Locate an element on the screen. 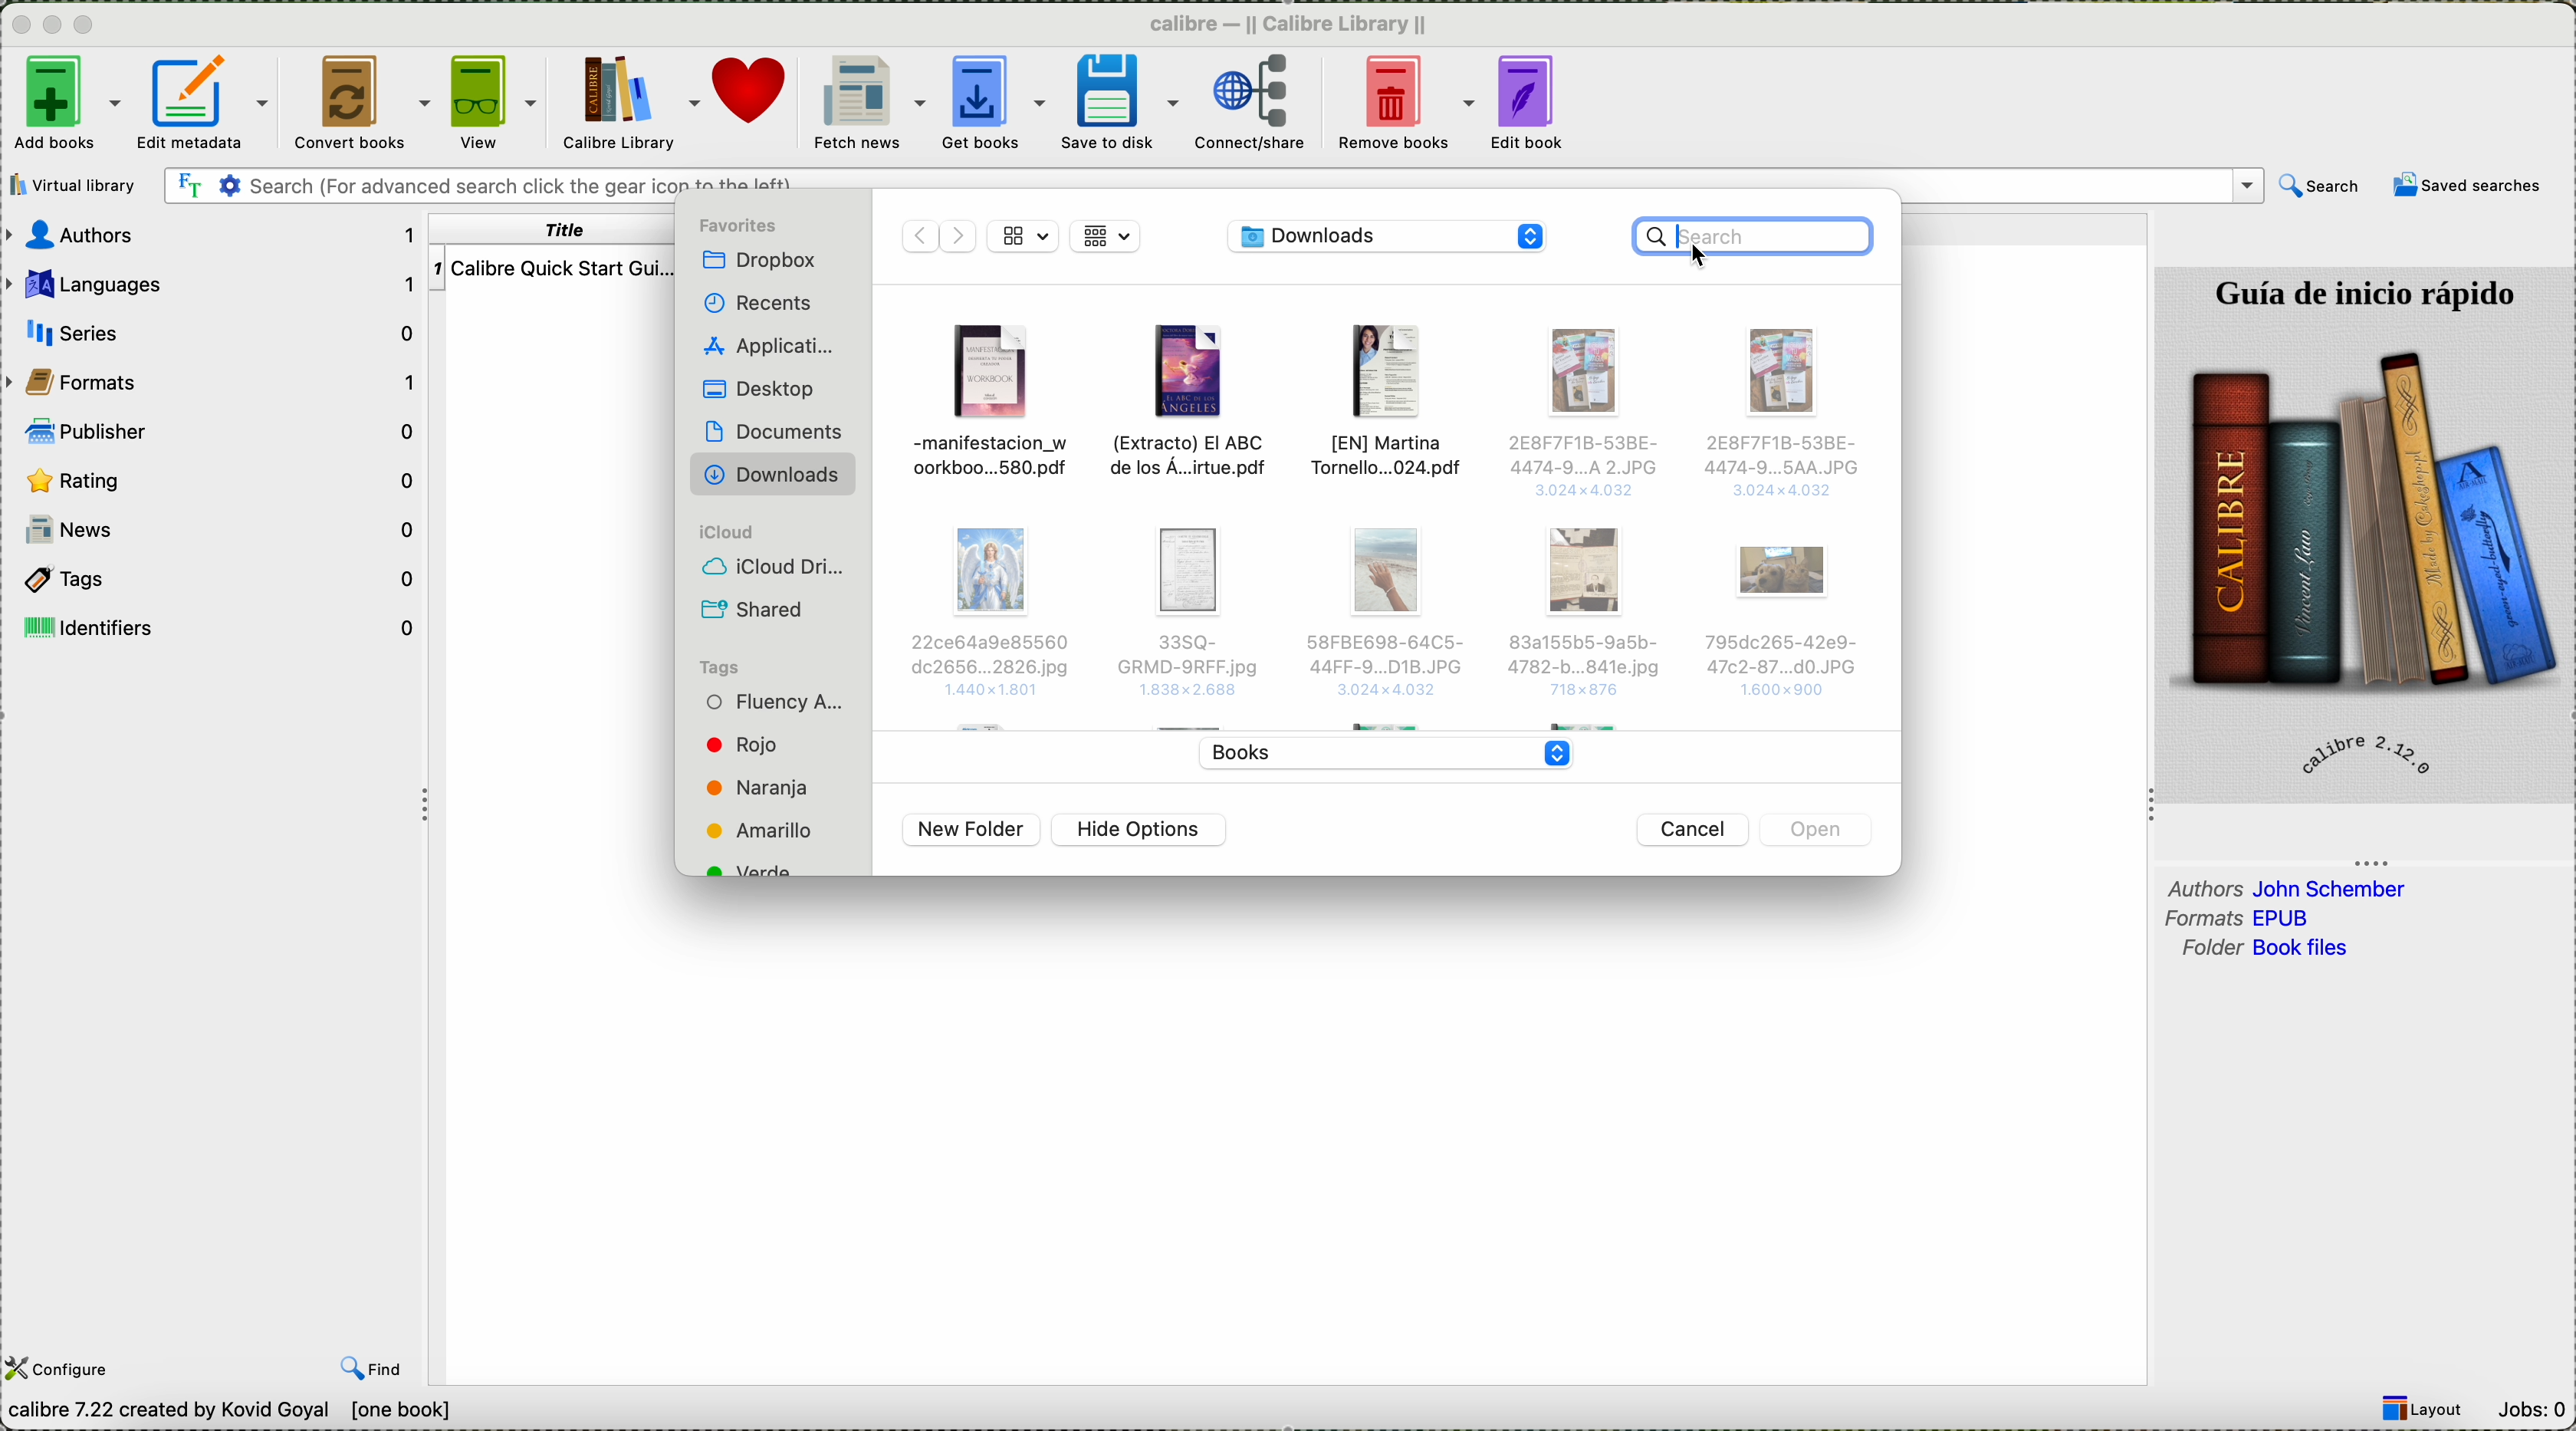  convert books is located at coordinates (362, 100).